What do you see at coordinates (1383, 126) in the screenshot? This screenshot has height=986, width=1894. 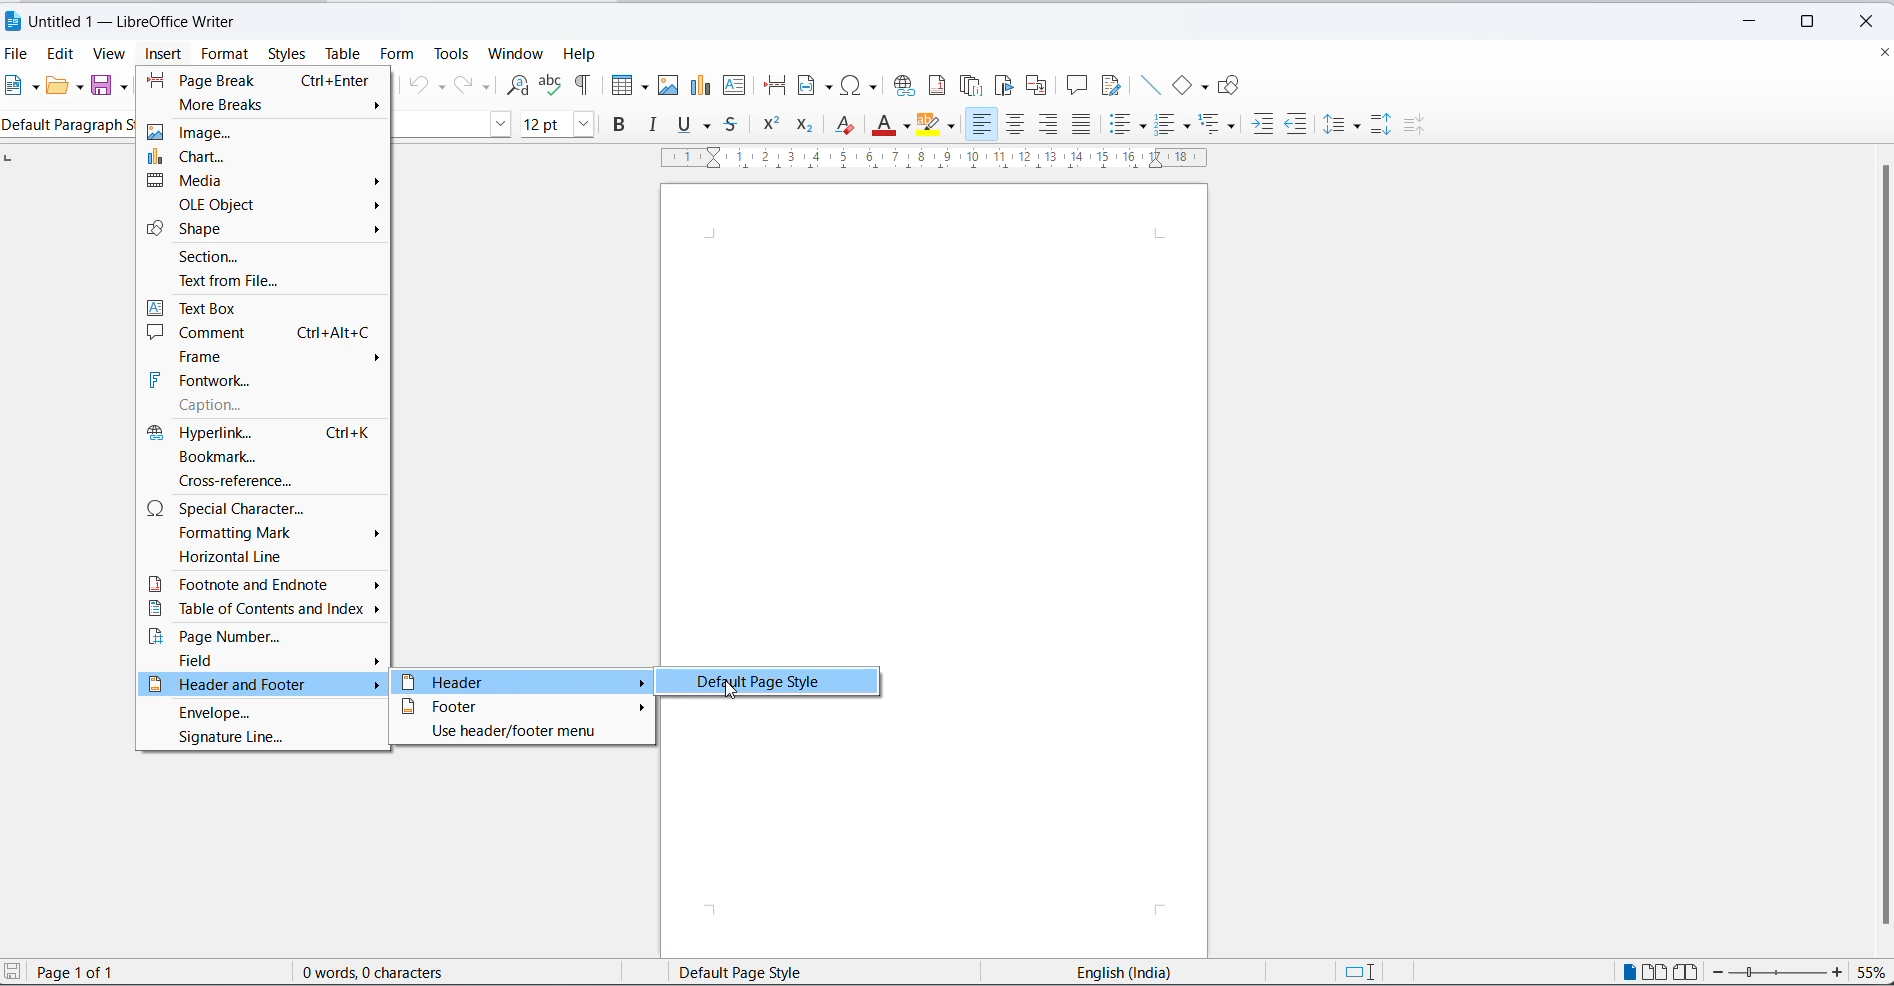 I see `increase paragraph spacing` at bounding box center [1383, 126].